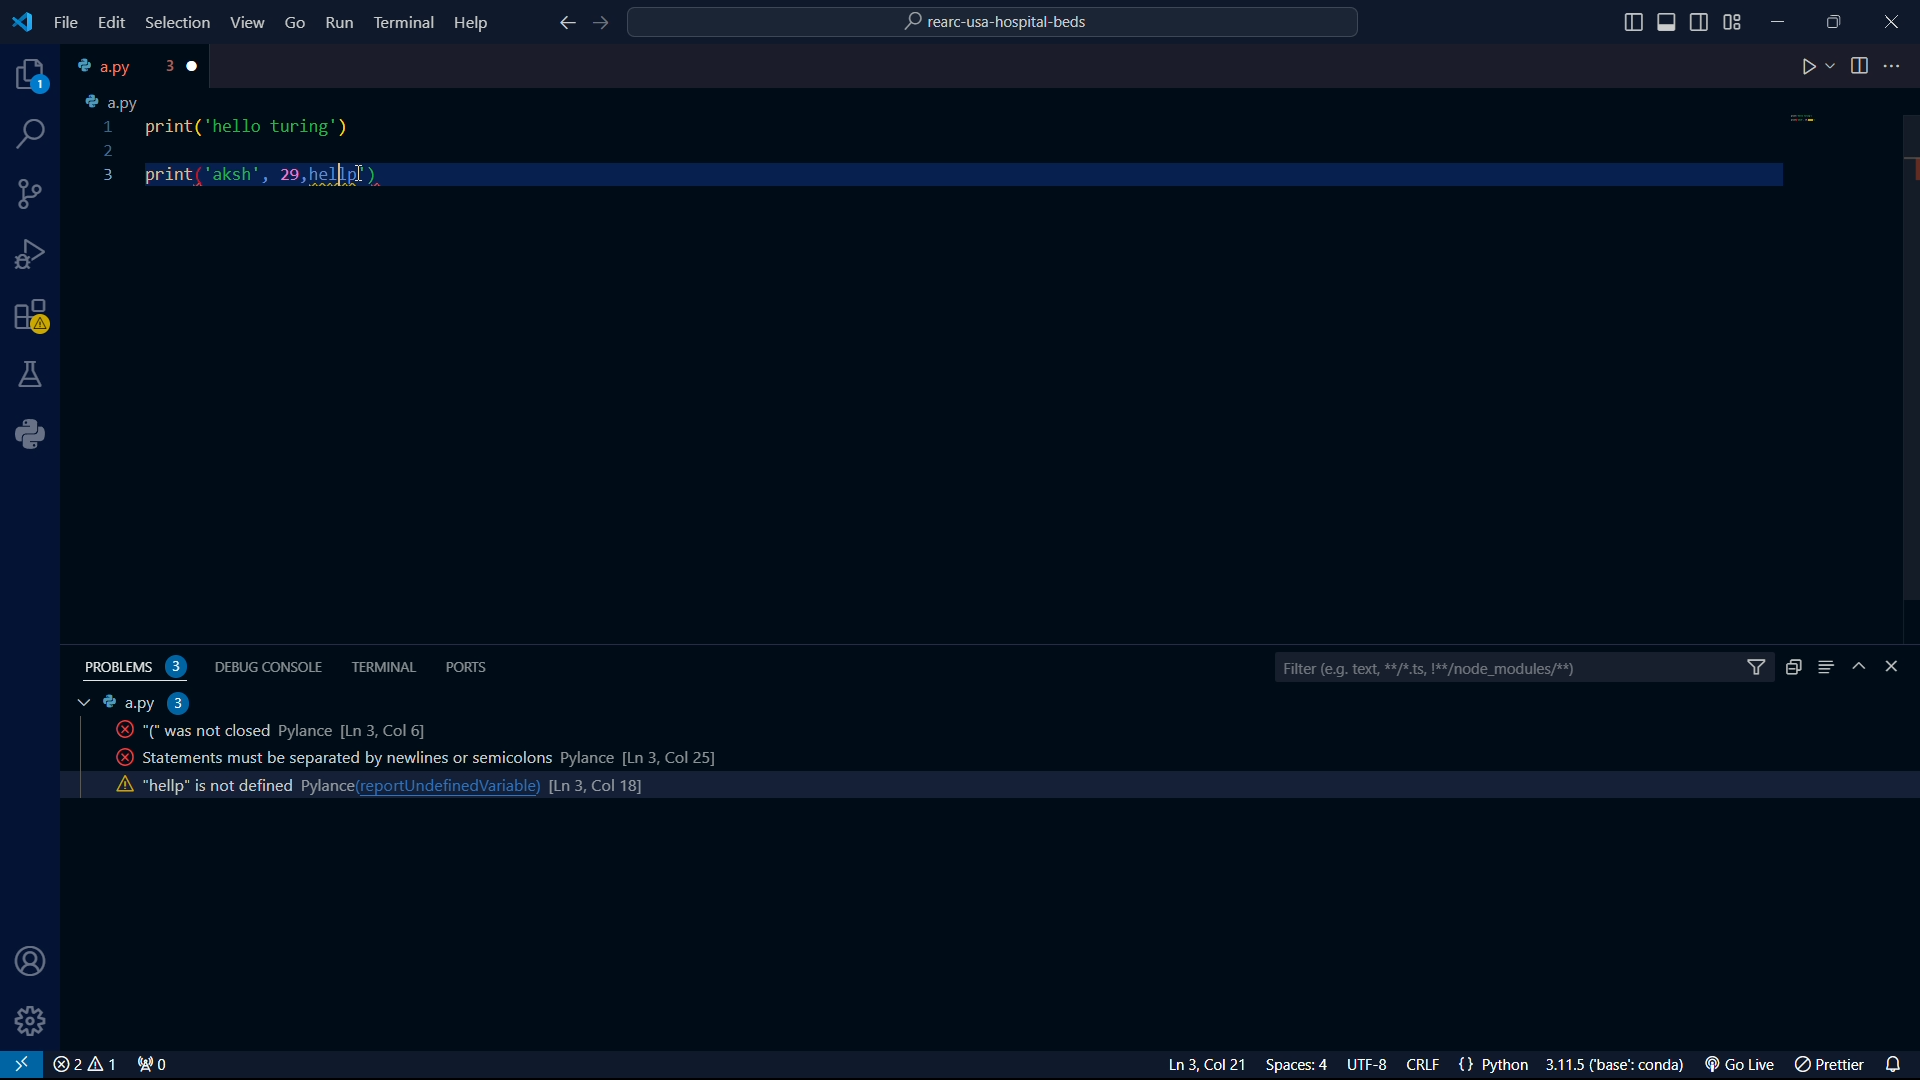 This screenshot has width=1920, height=1080. Describe the element at coordinates (140, 667) in the screenshot. I see `problems 2` at that location.